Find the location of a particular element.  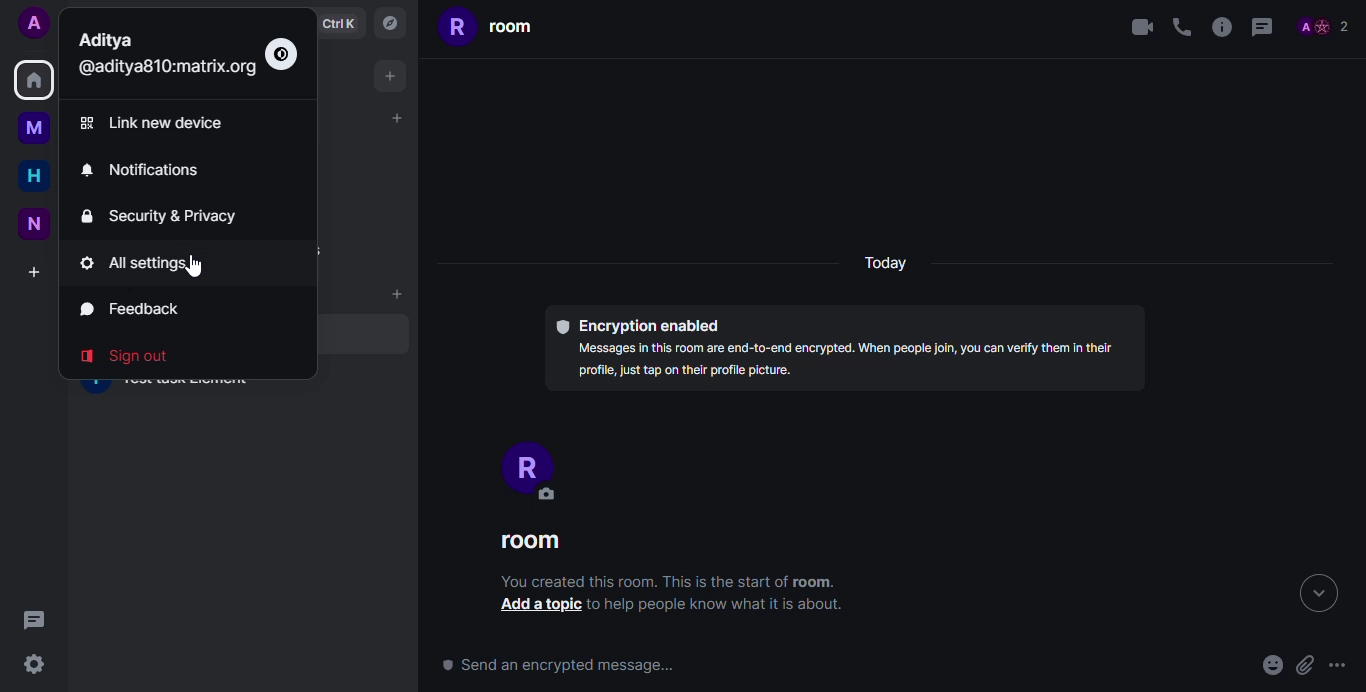

room is located at coordinates (494, 28).